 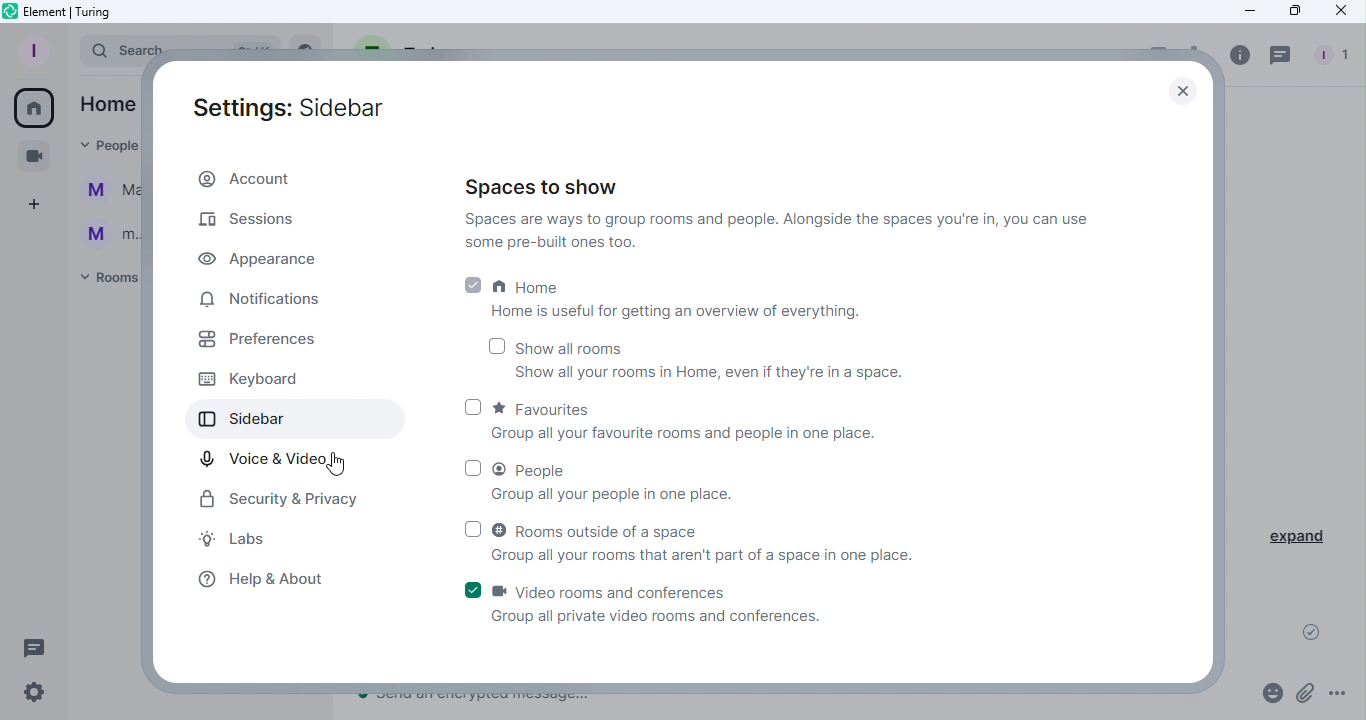 I want to click on Rooms, so click(x=110, y=282).